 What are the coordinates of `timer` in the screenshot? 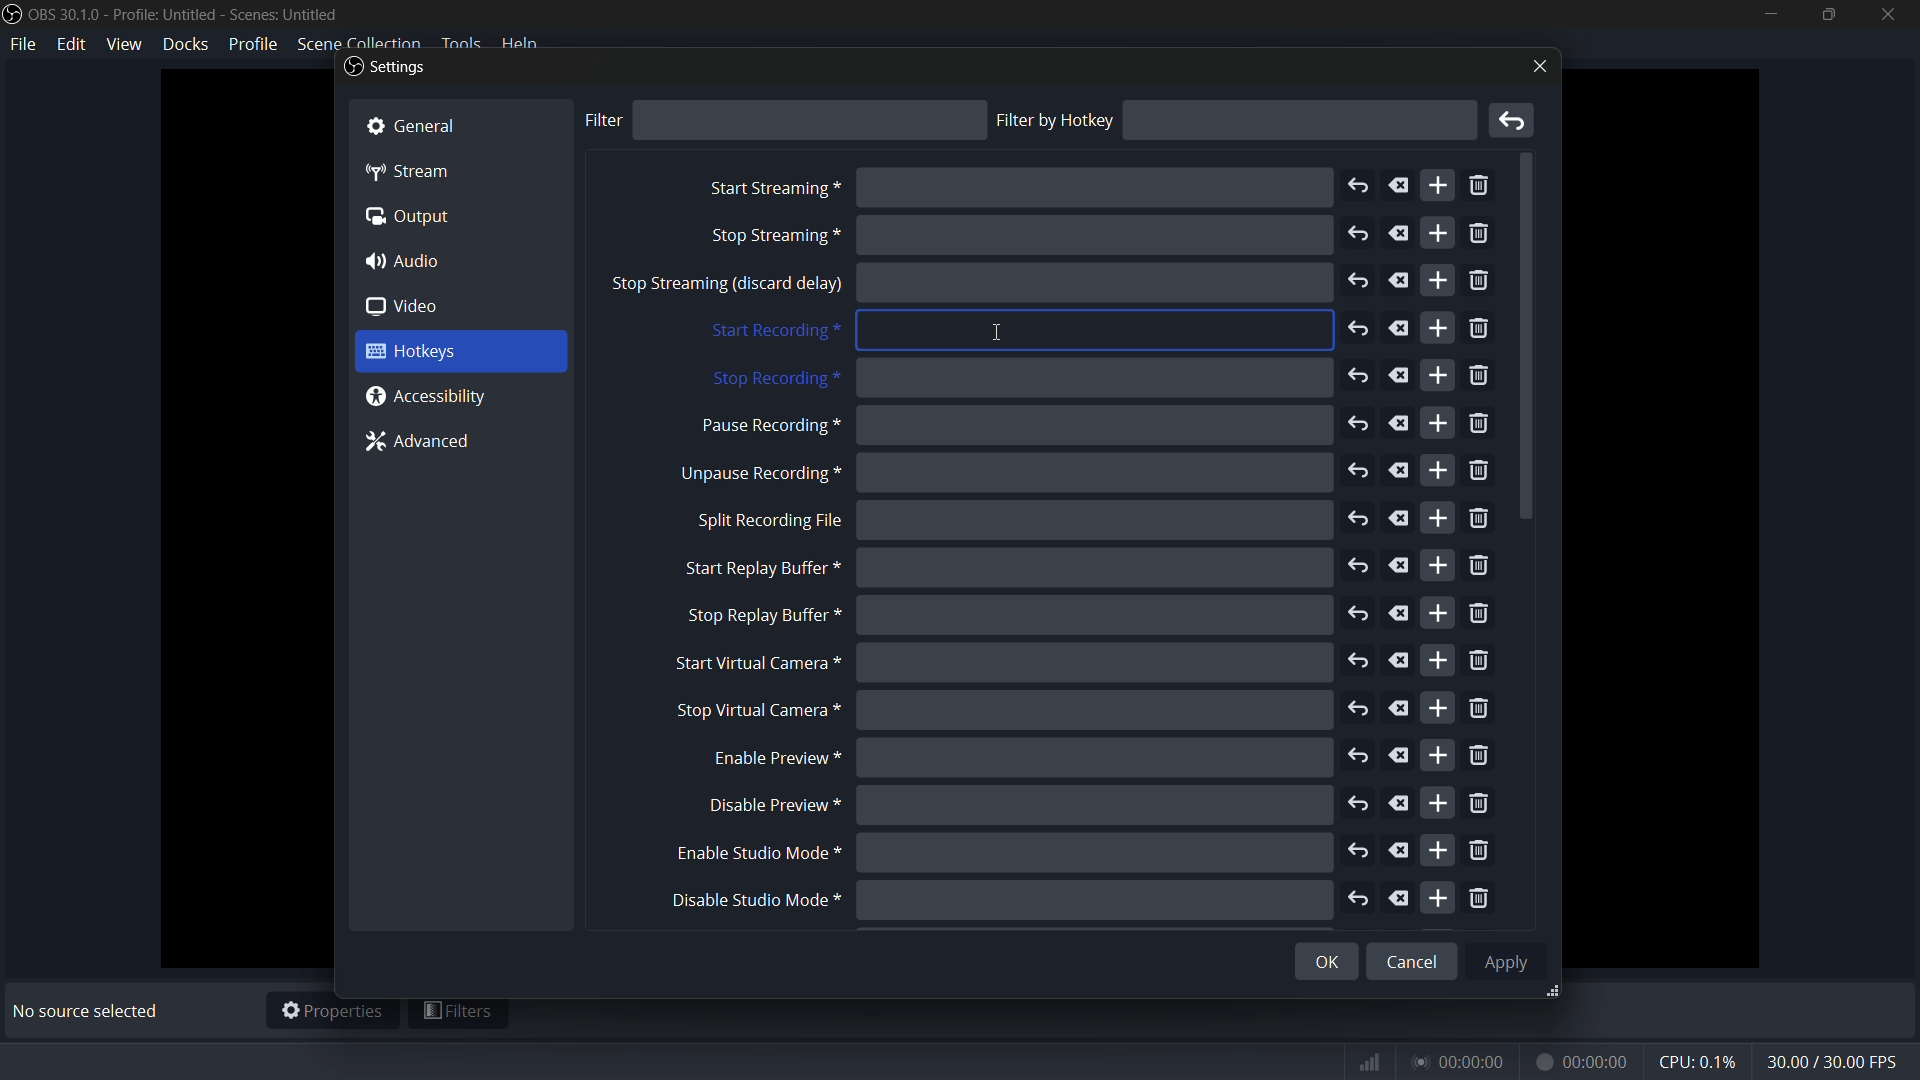 It's located at (1493, 1062).